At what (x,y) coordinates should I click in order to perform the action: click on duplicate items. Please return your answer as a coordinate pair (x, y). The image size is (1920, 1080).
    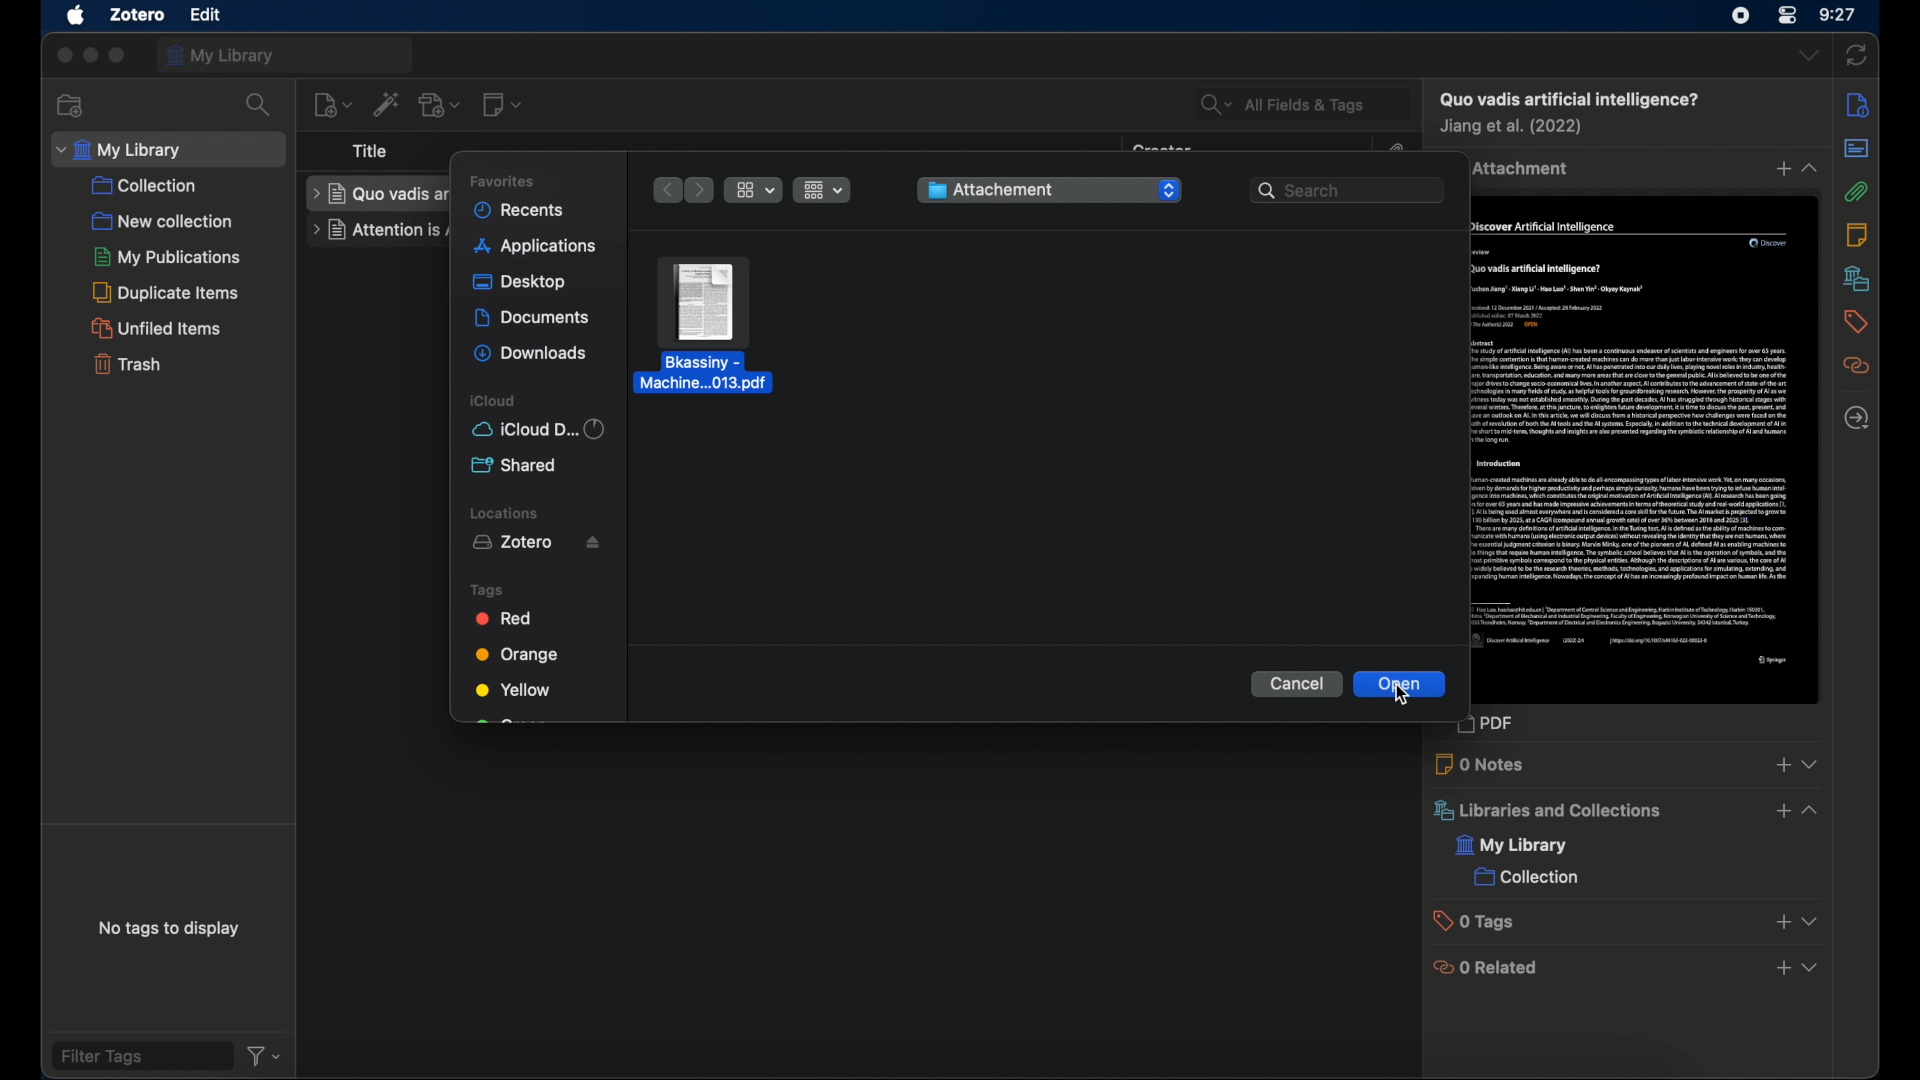
    Looking at the image, I should click on (170, 292).